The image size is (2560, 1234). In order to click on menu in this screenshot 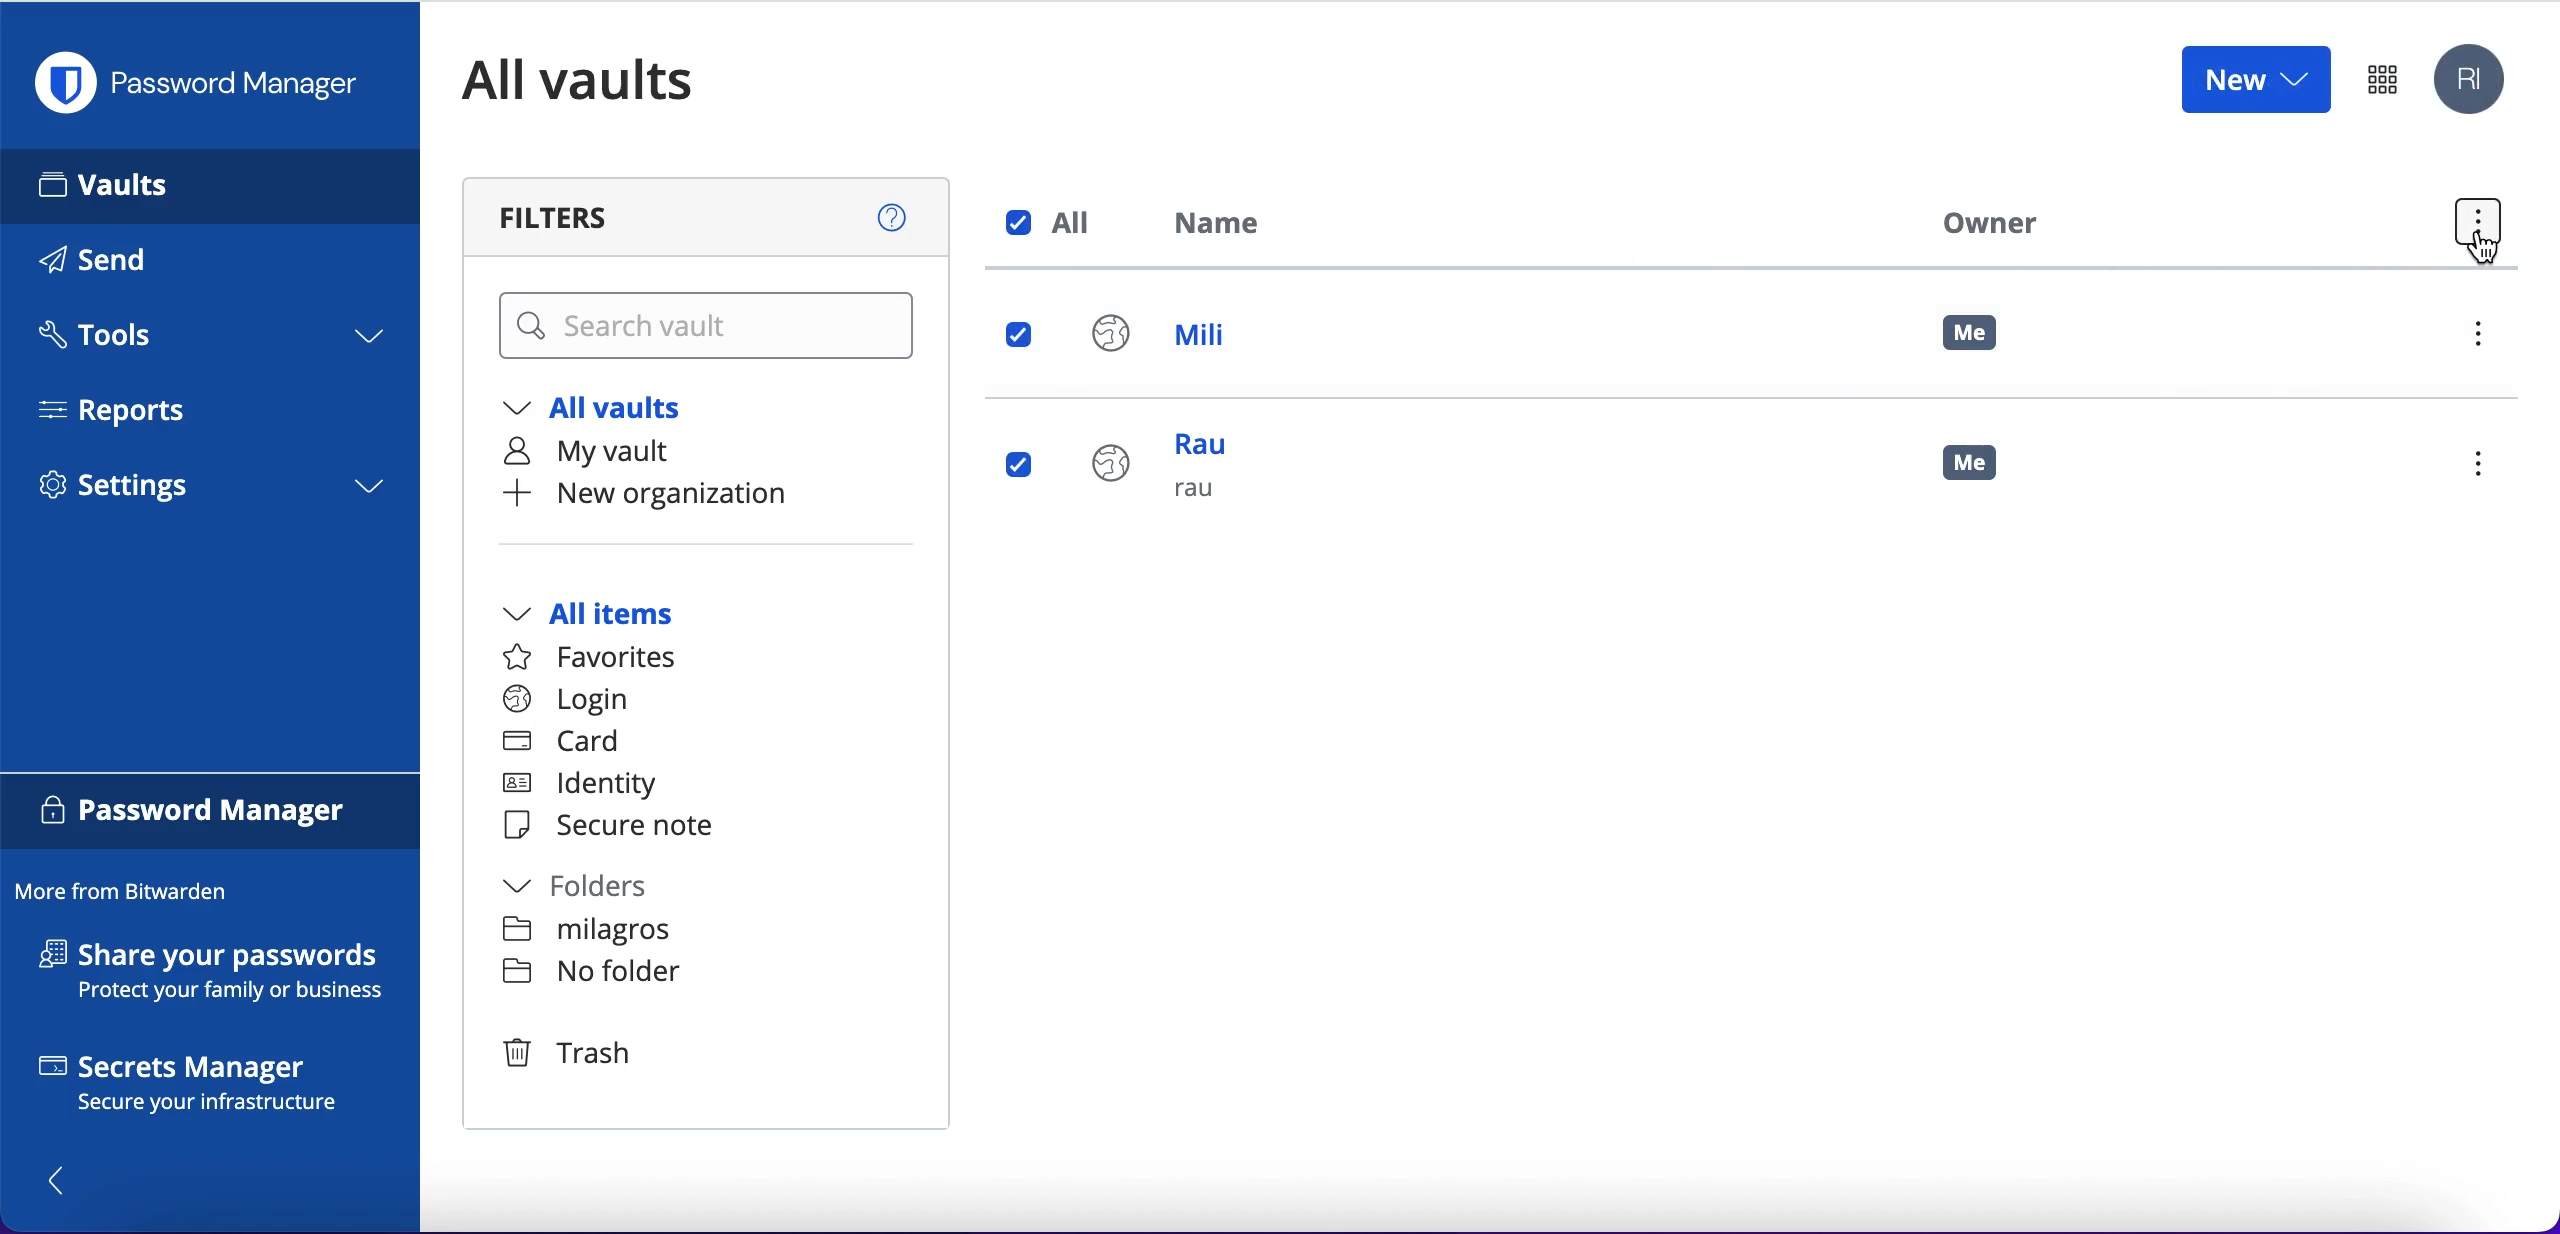, I will do `click(2475, 227)`.